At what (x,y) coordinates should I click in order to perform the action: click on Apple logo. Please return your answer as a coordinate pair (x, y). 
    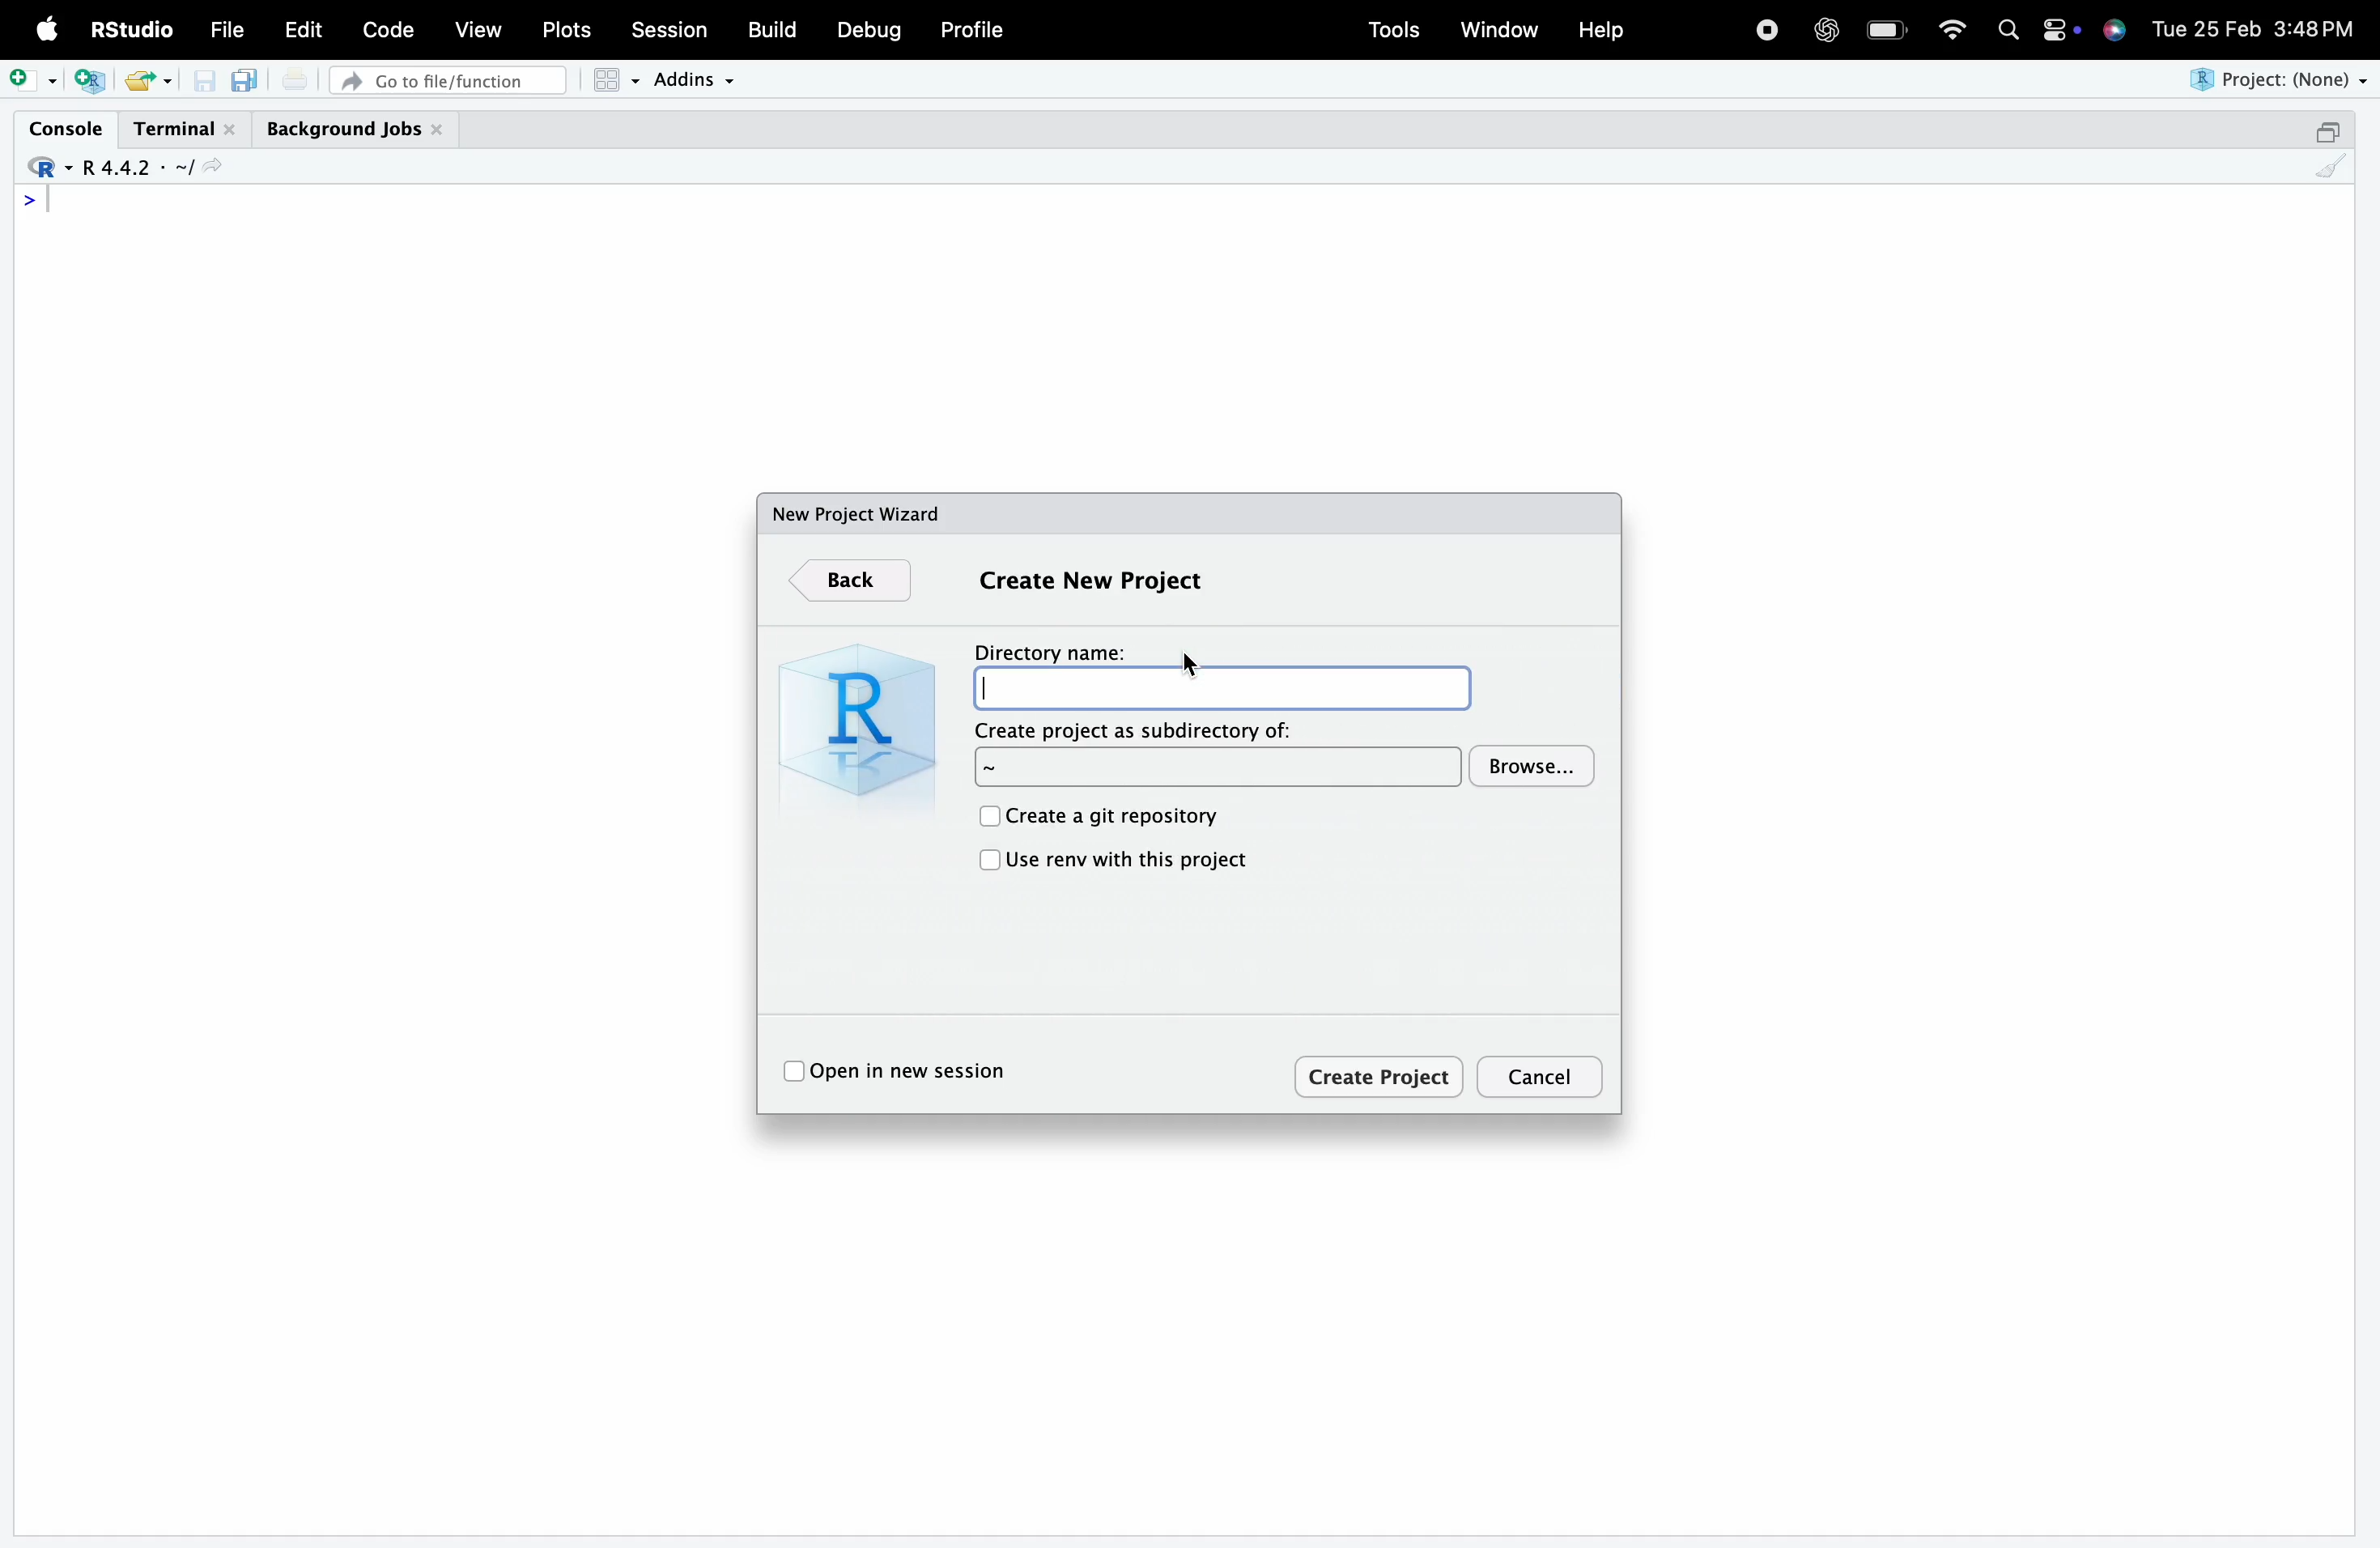
    Looking at the image, I should click on (48, 29).